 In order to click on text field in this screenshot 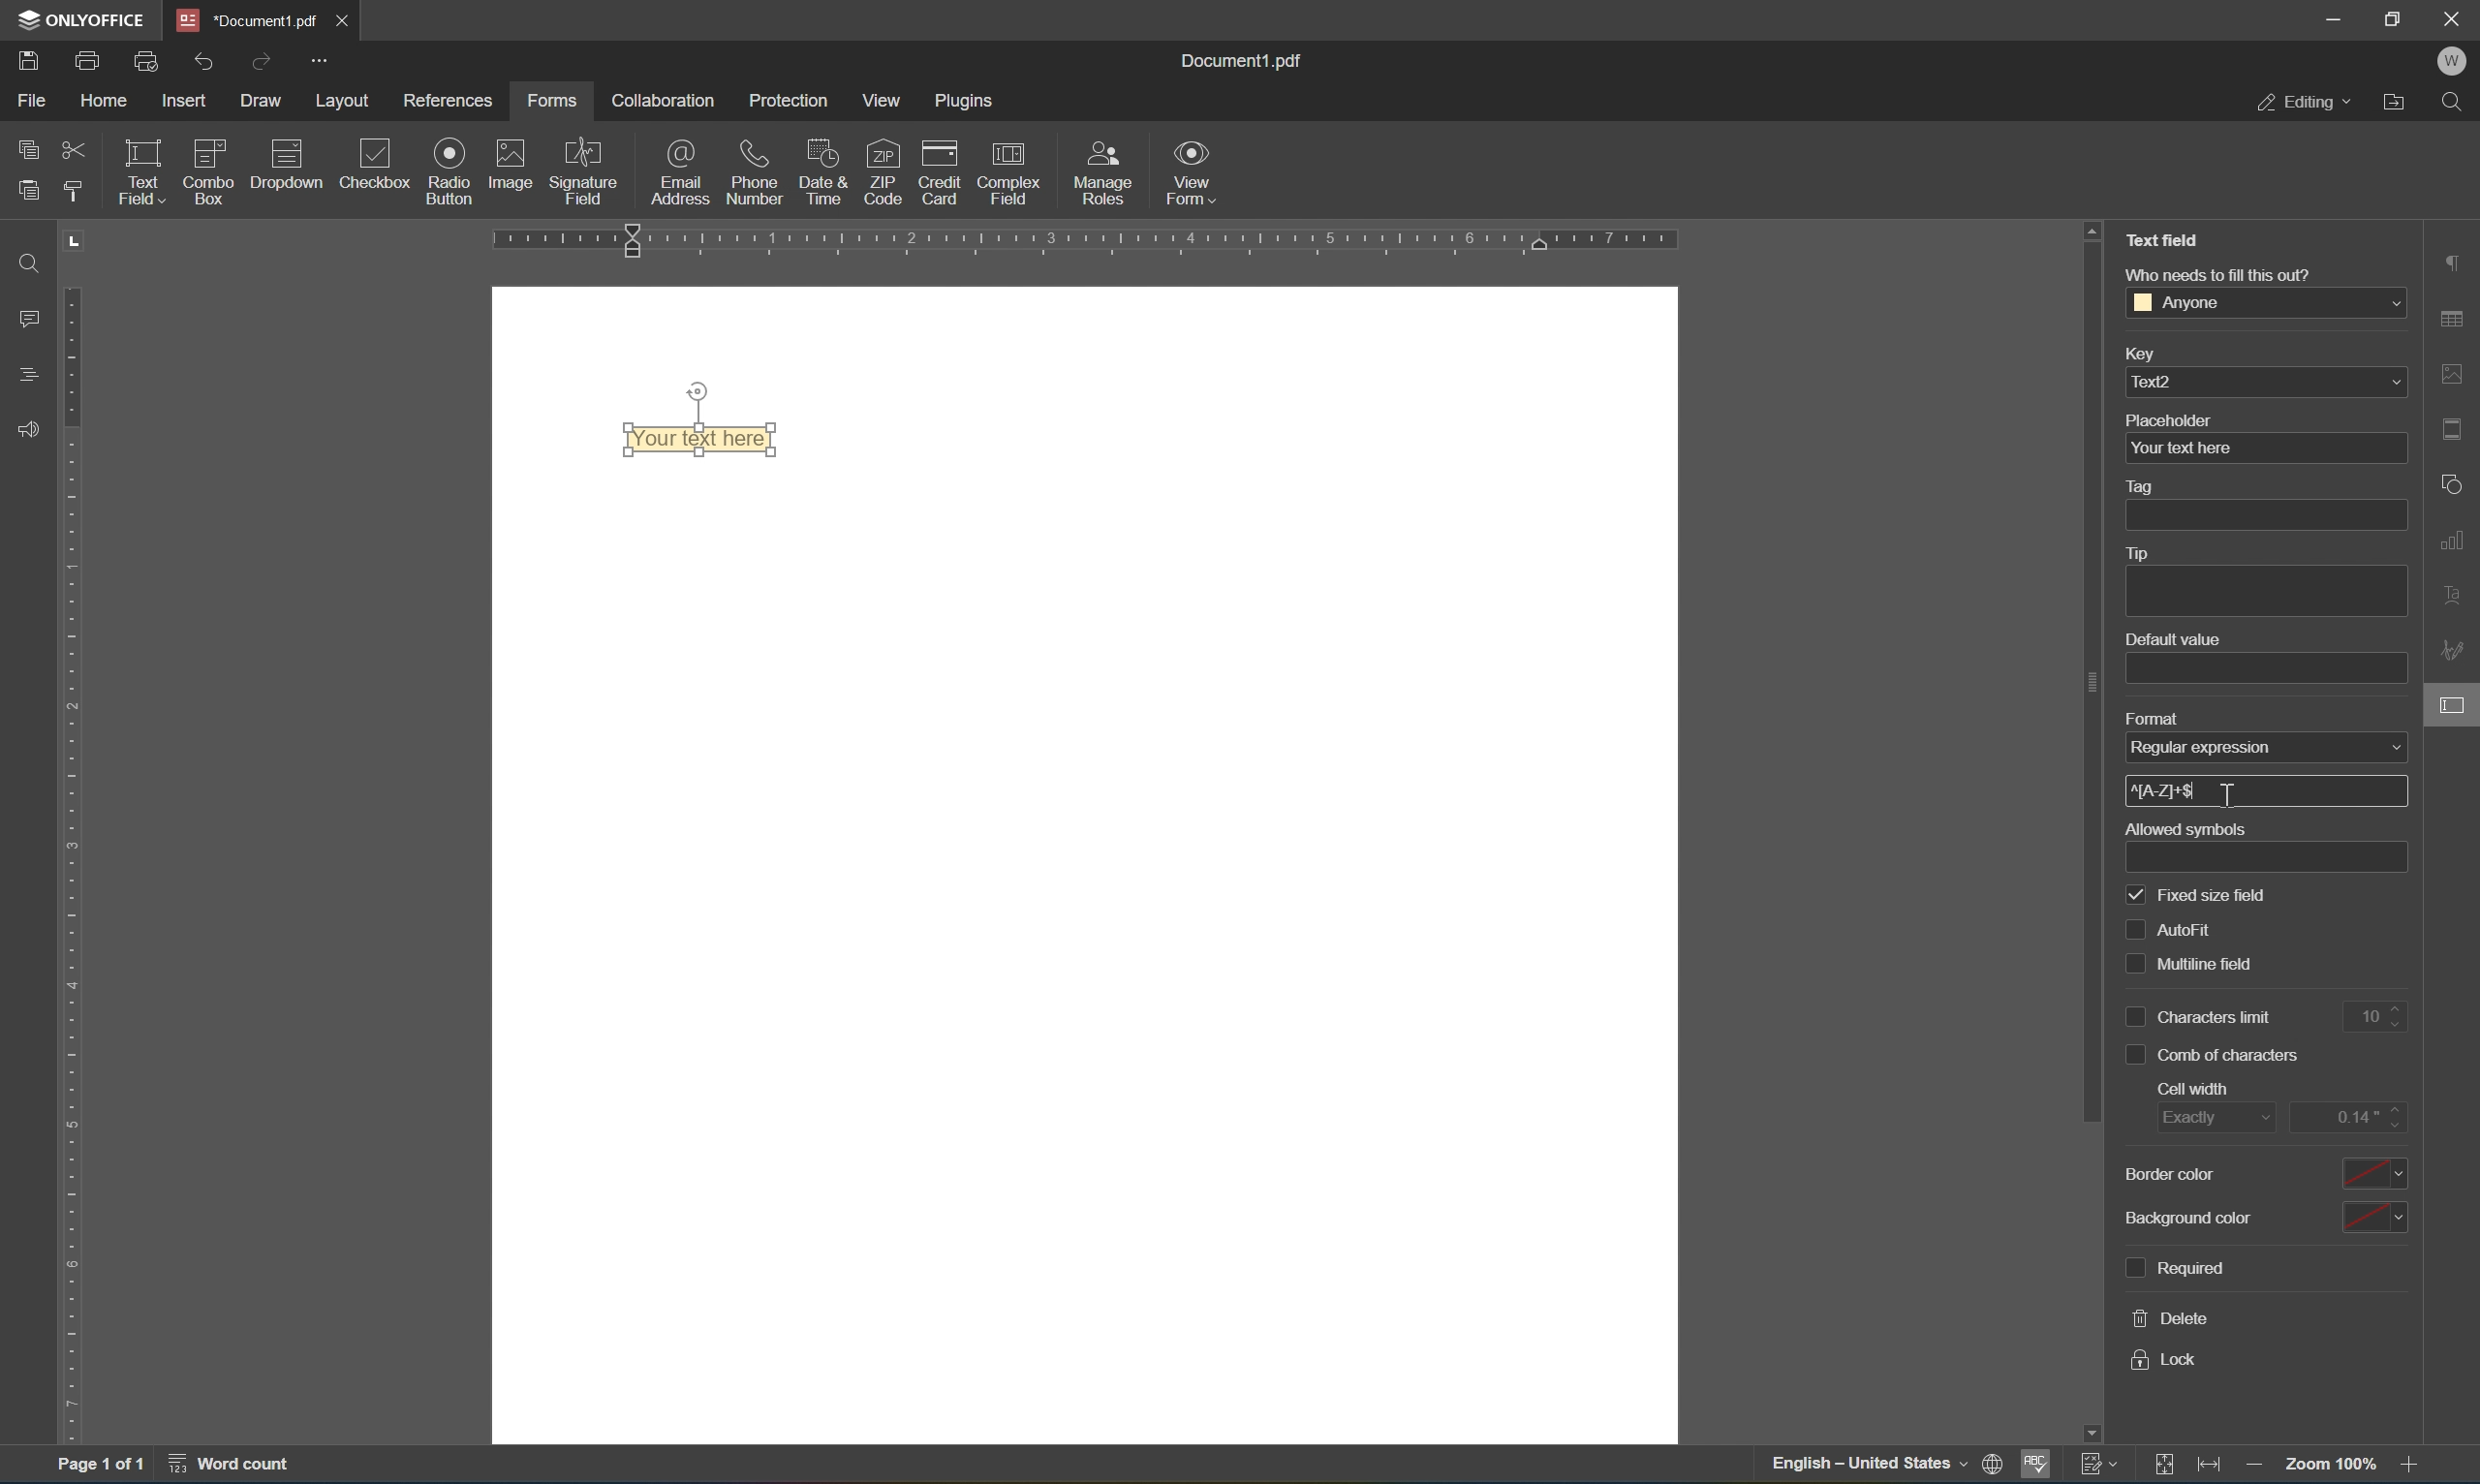, I will do `click(690, 441)`.